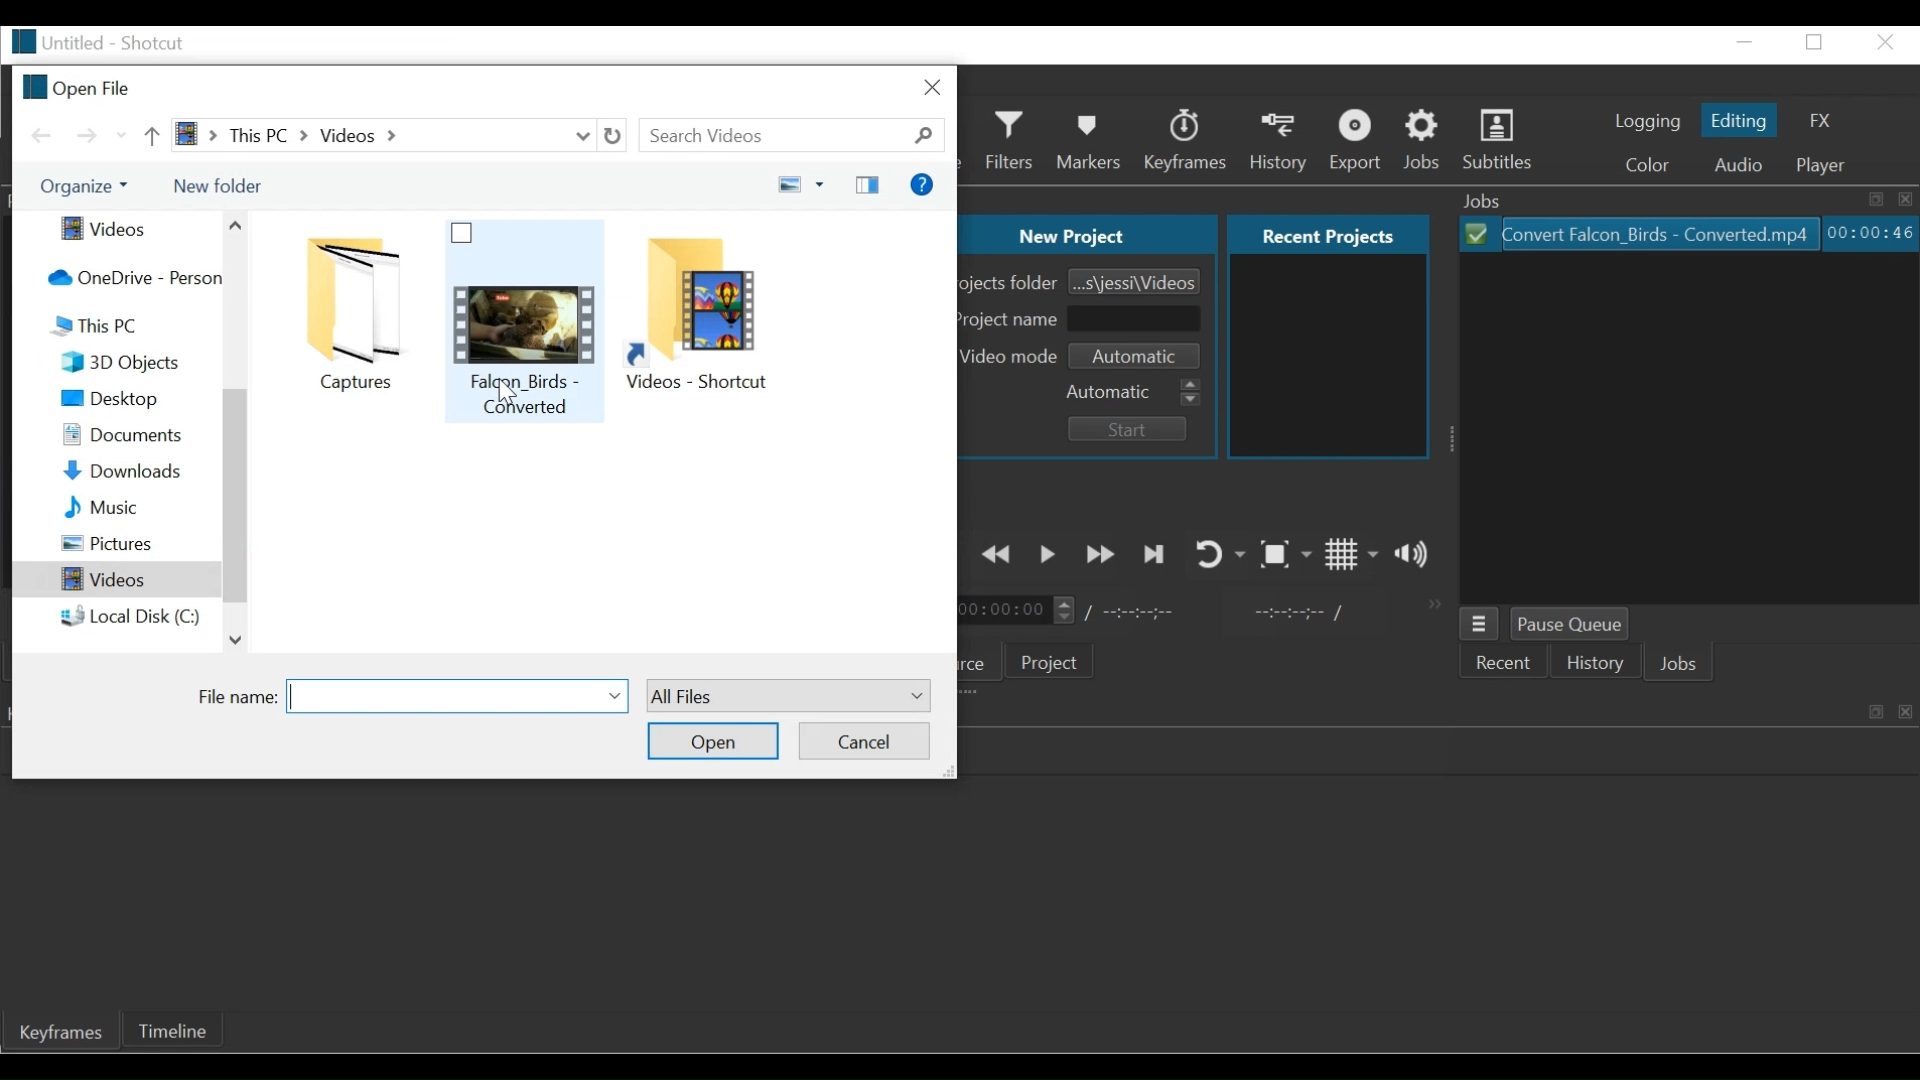 This screenshot has height=1080, width=1920. What do you see at coordinates (1133, 431) in the screenshot?
I see `Start` at bounding box center [1133, 431].